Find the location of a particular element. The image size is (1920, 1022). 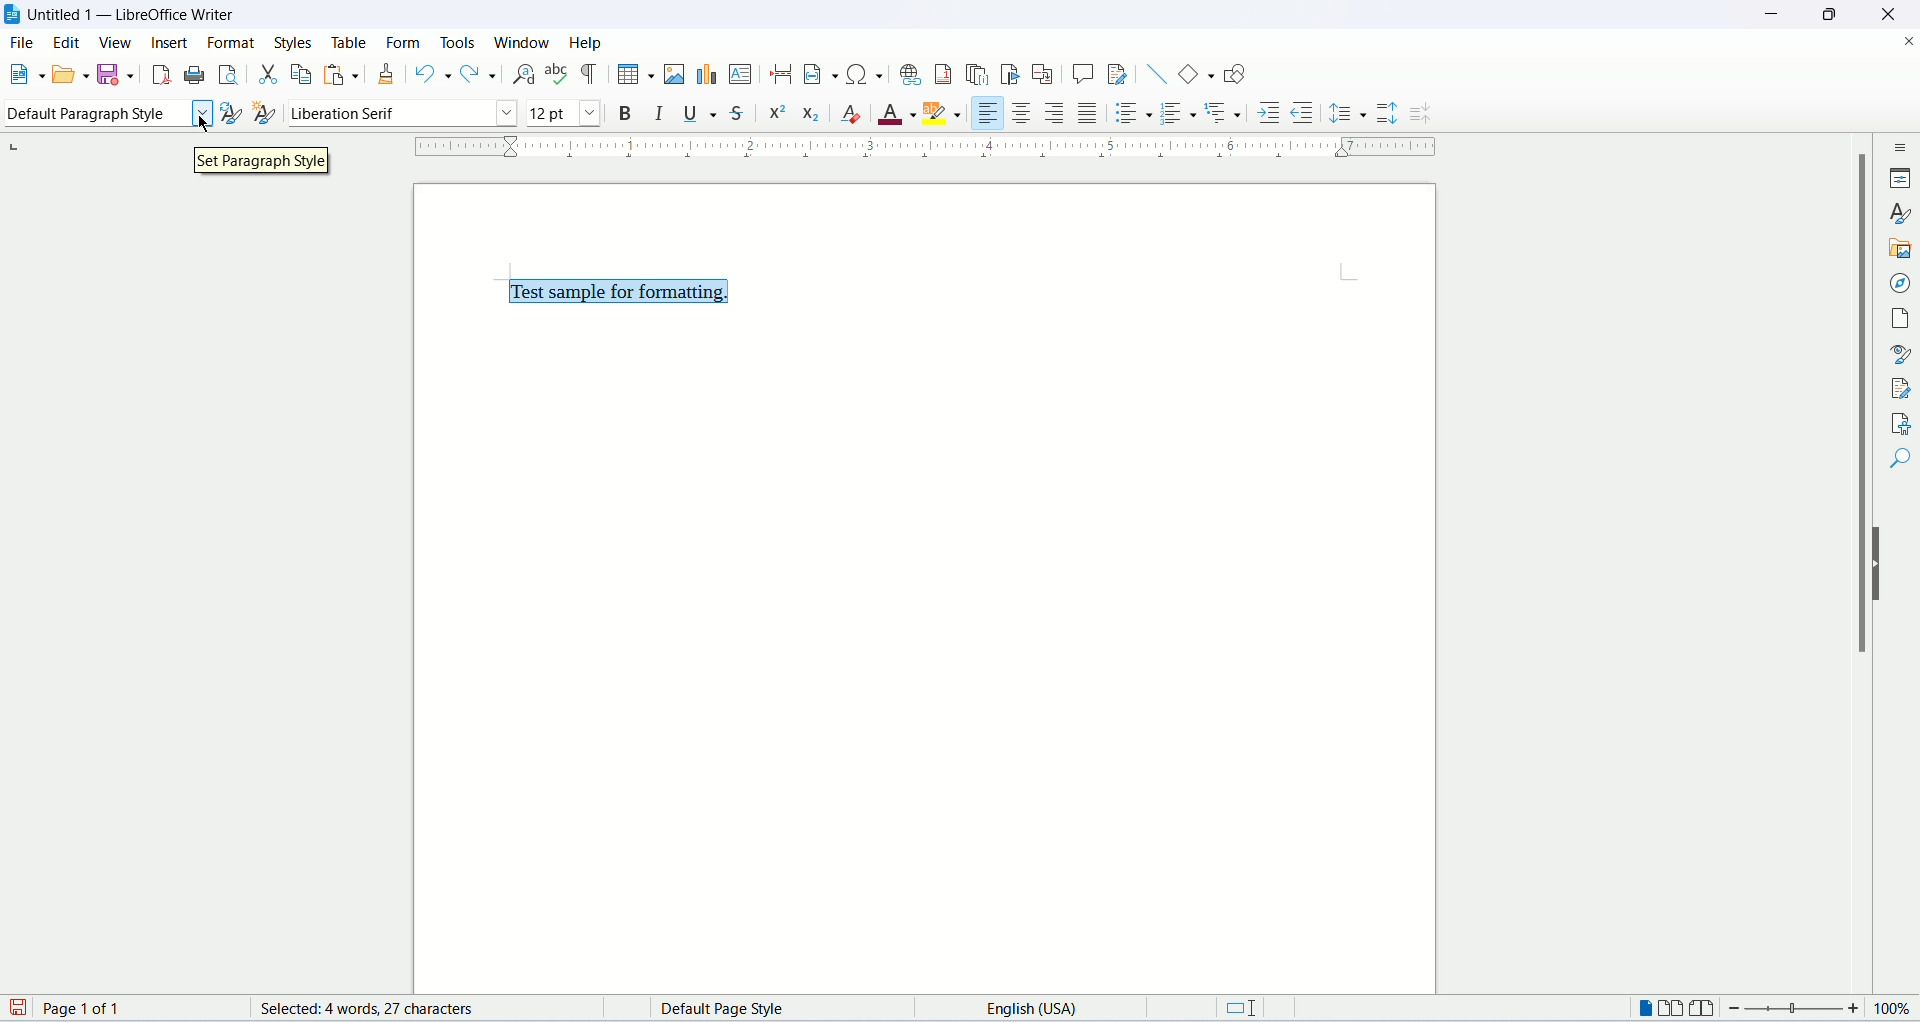

cursor is located at coordinates (212, 129).